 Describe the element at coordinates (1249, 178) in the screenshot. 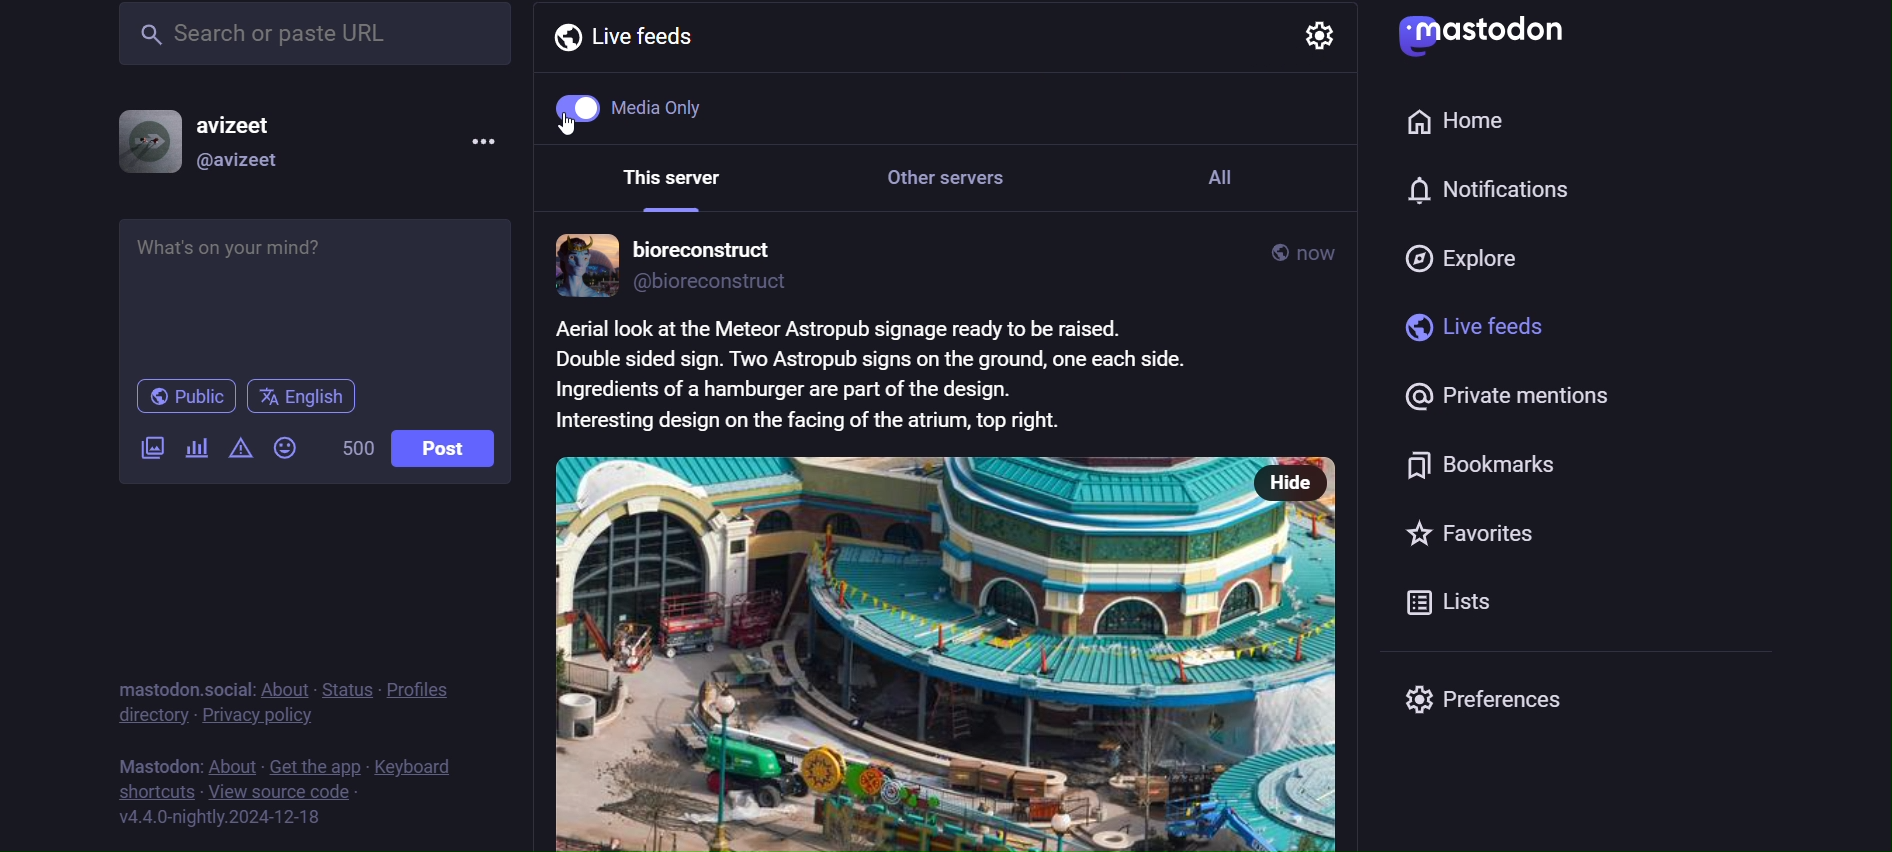

I see `All` at that location.